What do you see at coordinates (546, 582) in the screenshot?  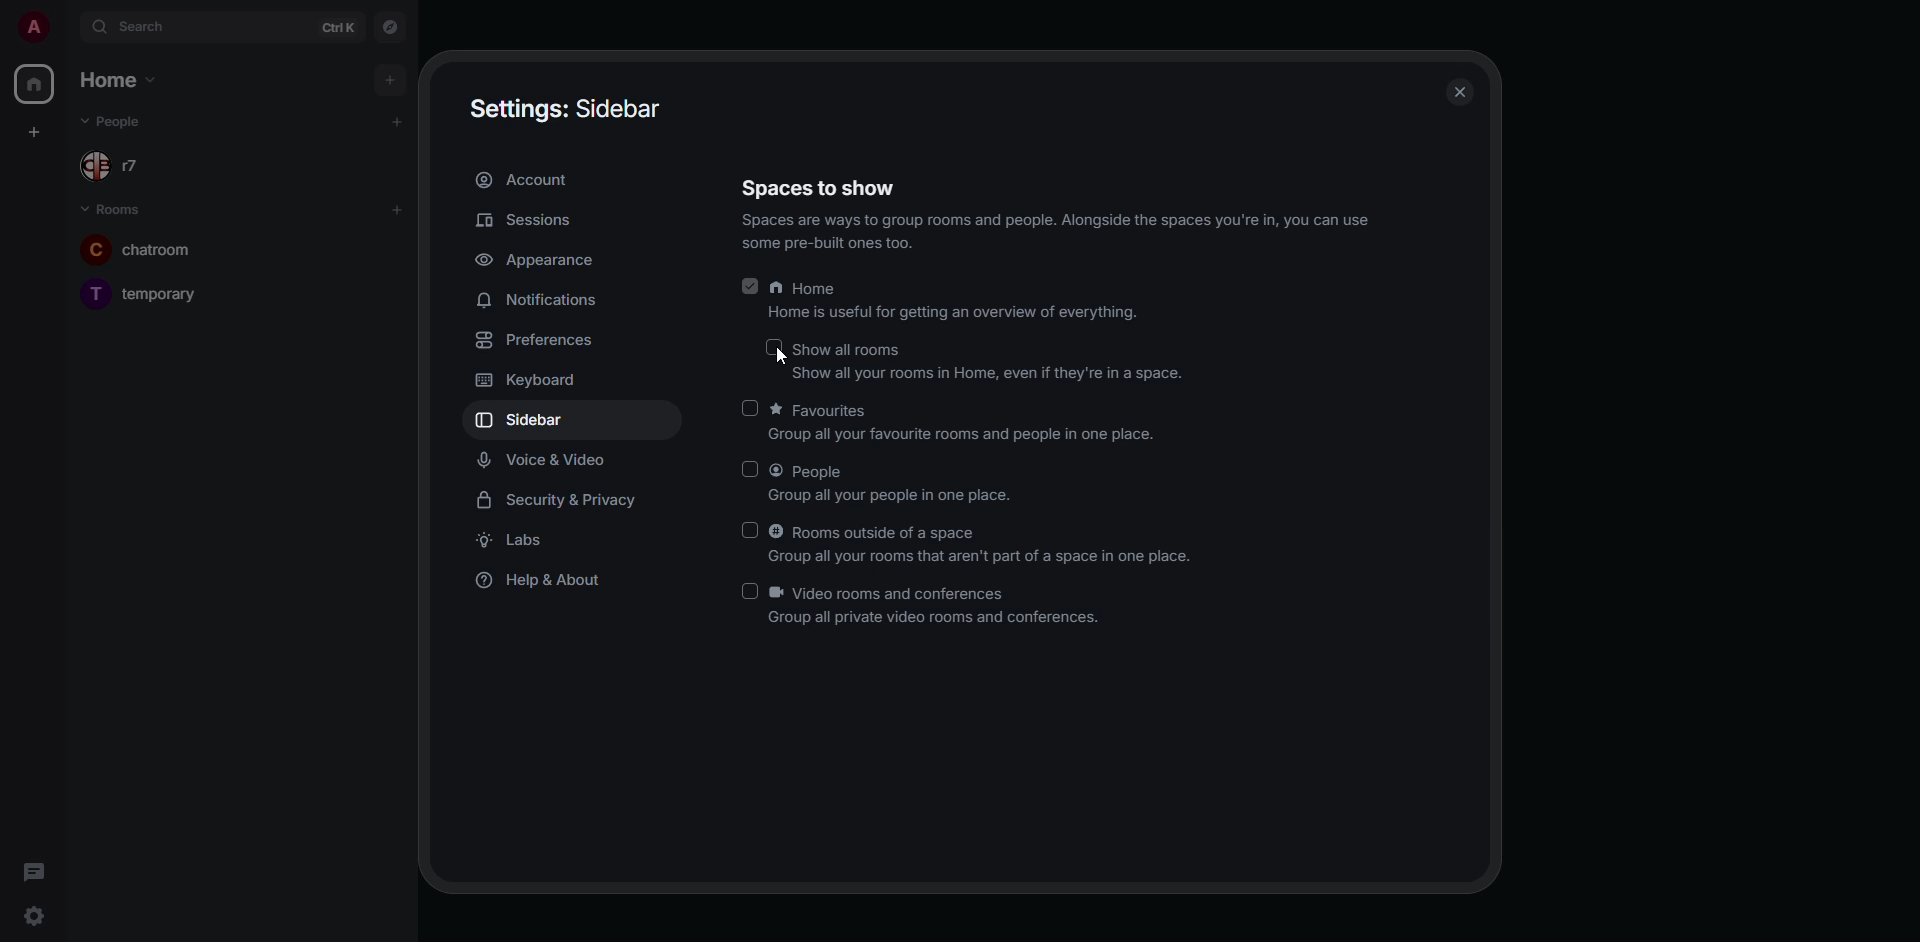 I see `help & about` at bounding box center [546, 582].